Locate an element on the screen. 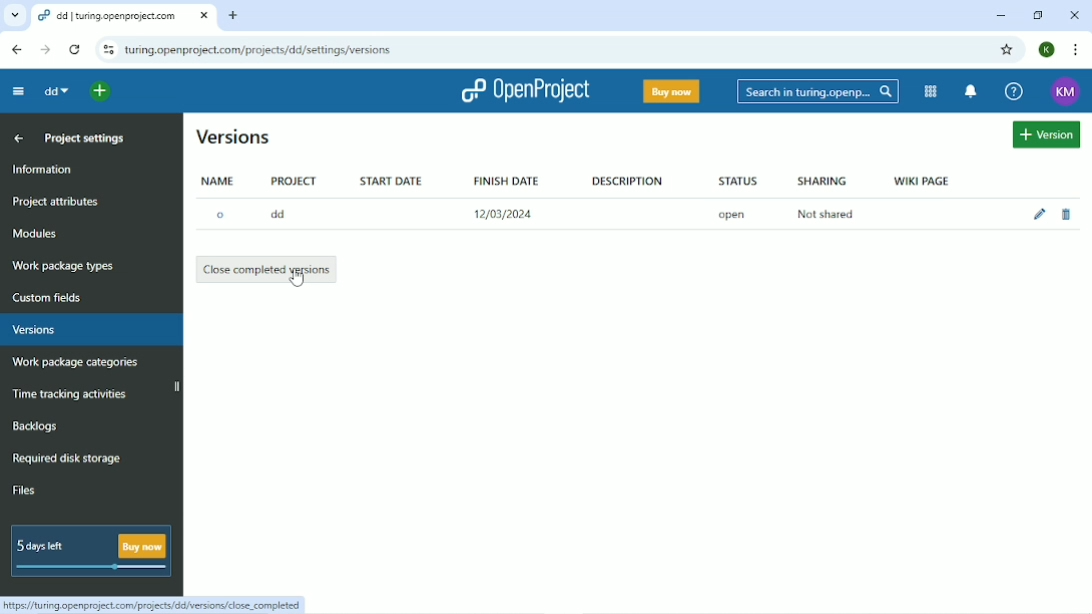 This screenshot has height=614, width=1092. Up is located at coordinates (20, 139).